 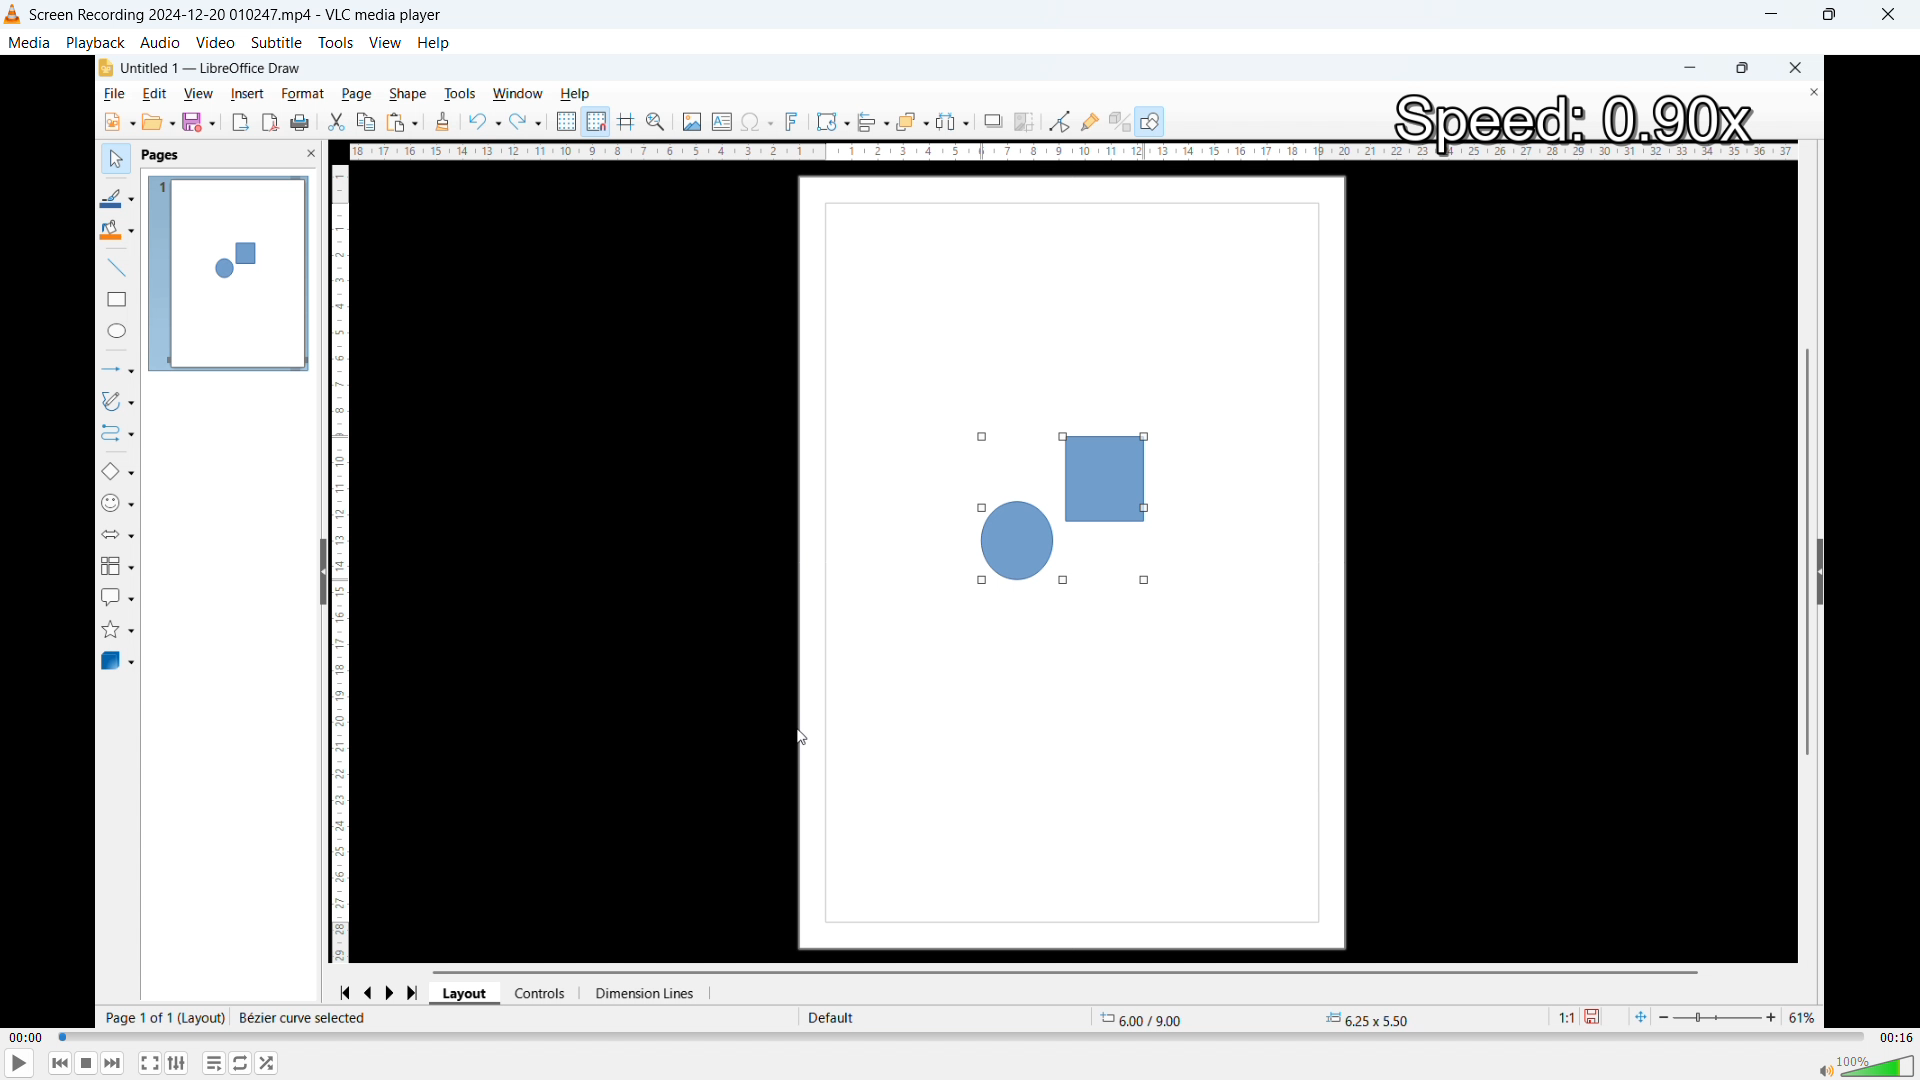 I want to click on Maximise , so click(x=1833, y=14).